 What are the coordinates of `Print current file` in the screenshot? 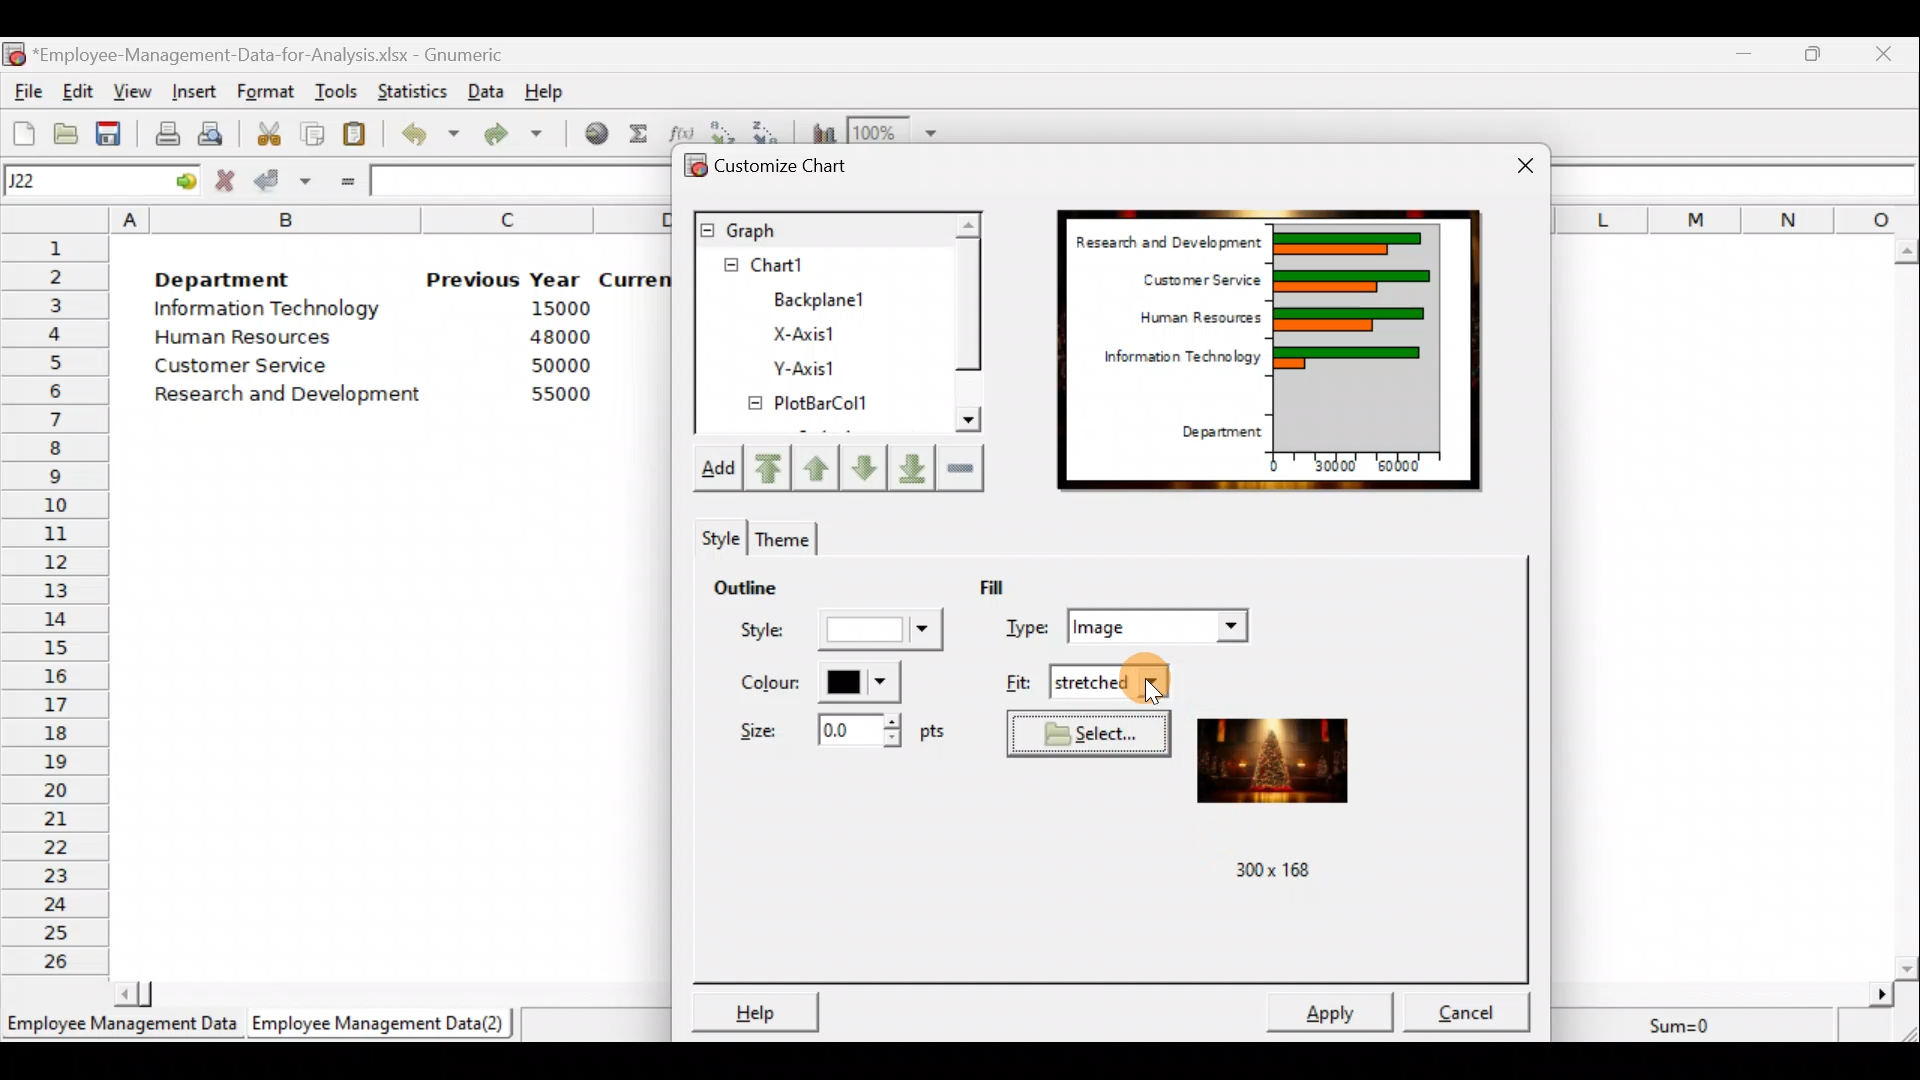 It's located at (164, 130).